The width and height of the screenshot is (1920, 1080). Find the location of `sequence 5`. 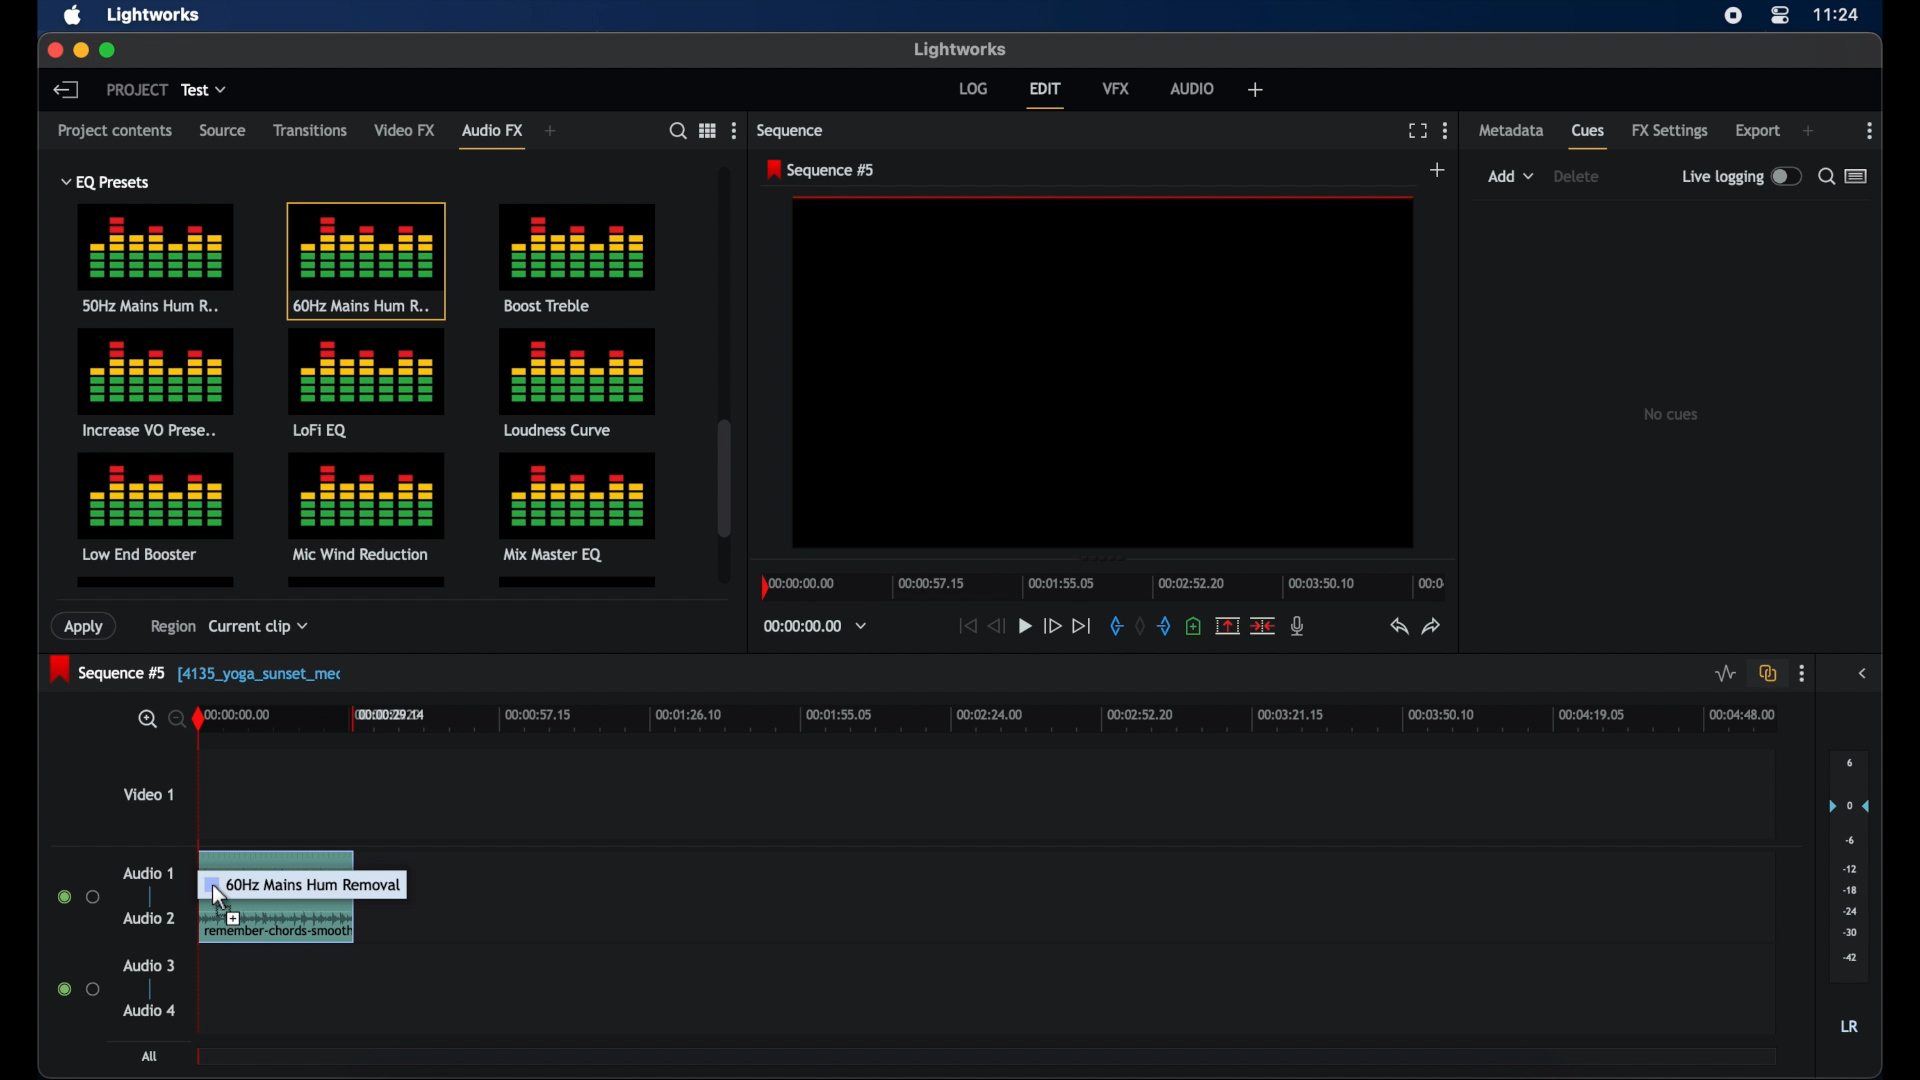

sequence 5 is located at coordinates (198, 671).